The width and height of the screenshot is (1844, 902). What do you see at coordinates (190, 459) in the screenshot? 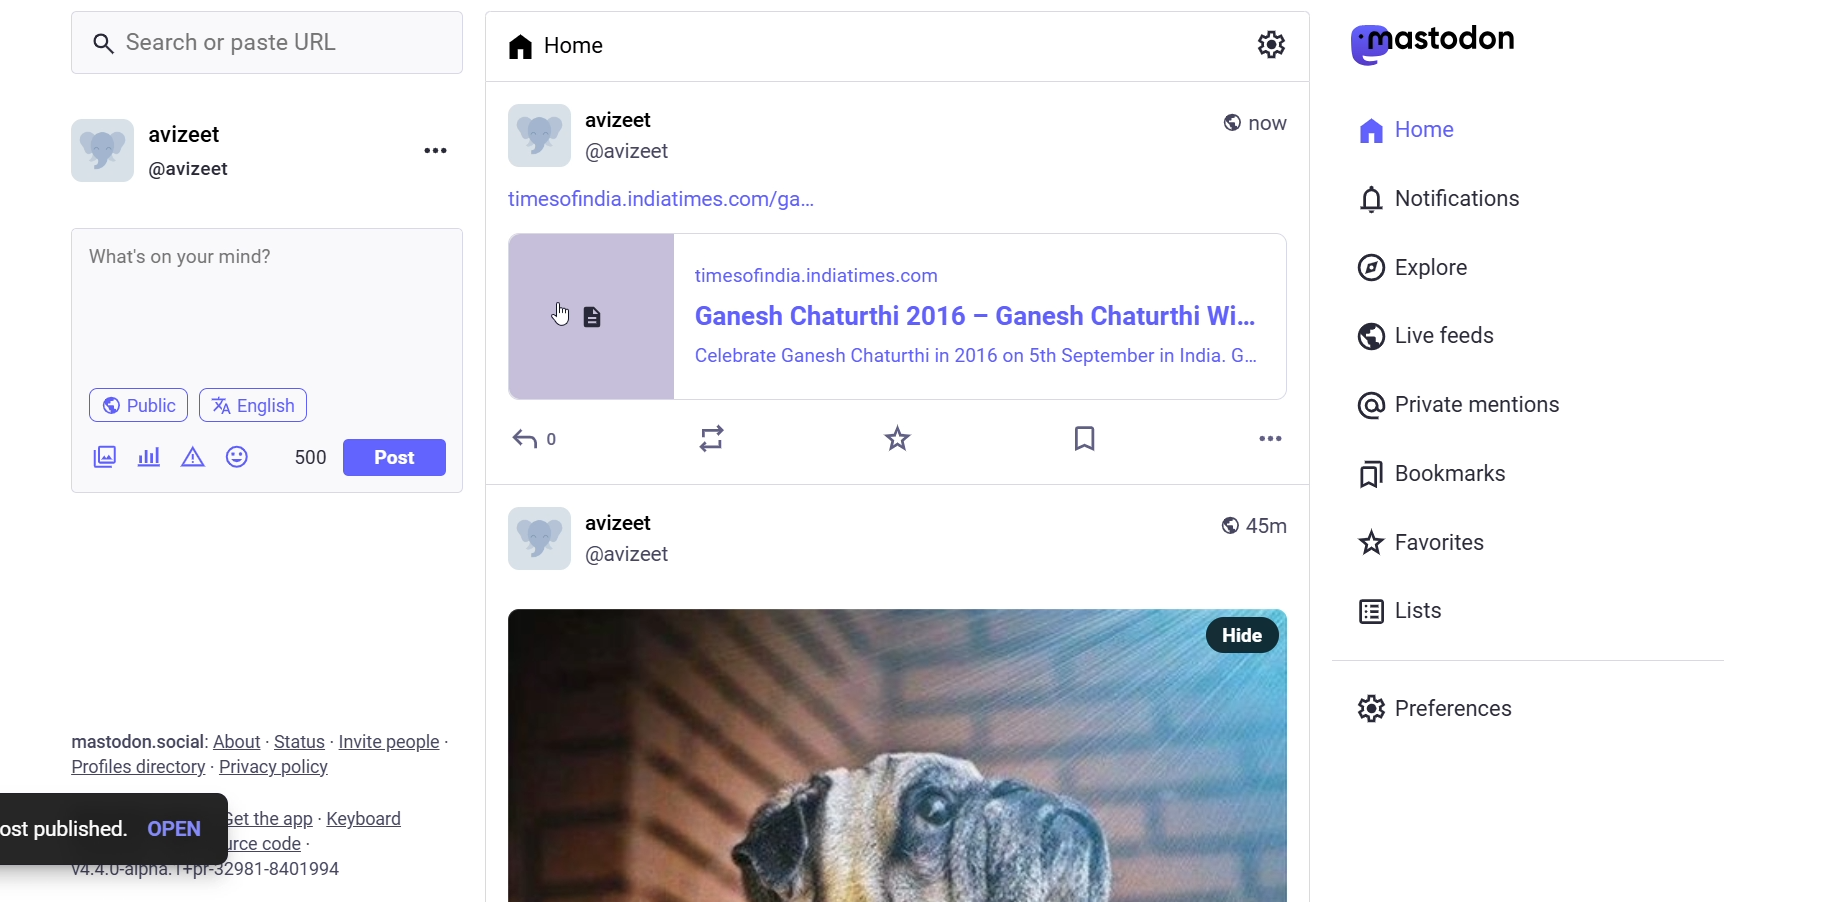
I see `content warning` at bounding box center [190, 459].